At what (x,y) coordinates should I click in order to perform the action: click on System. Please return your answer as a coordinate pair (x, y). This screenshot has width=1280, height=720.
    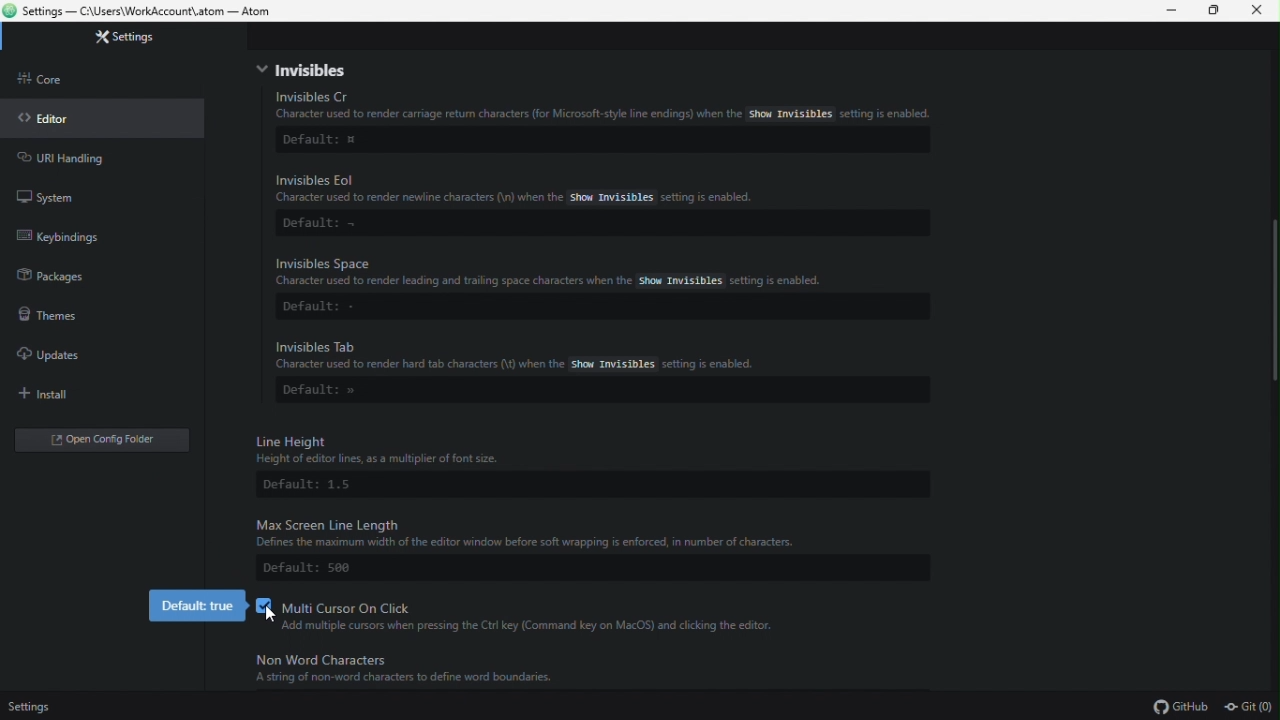
    Looking at the image, I should click on (54, 193).